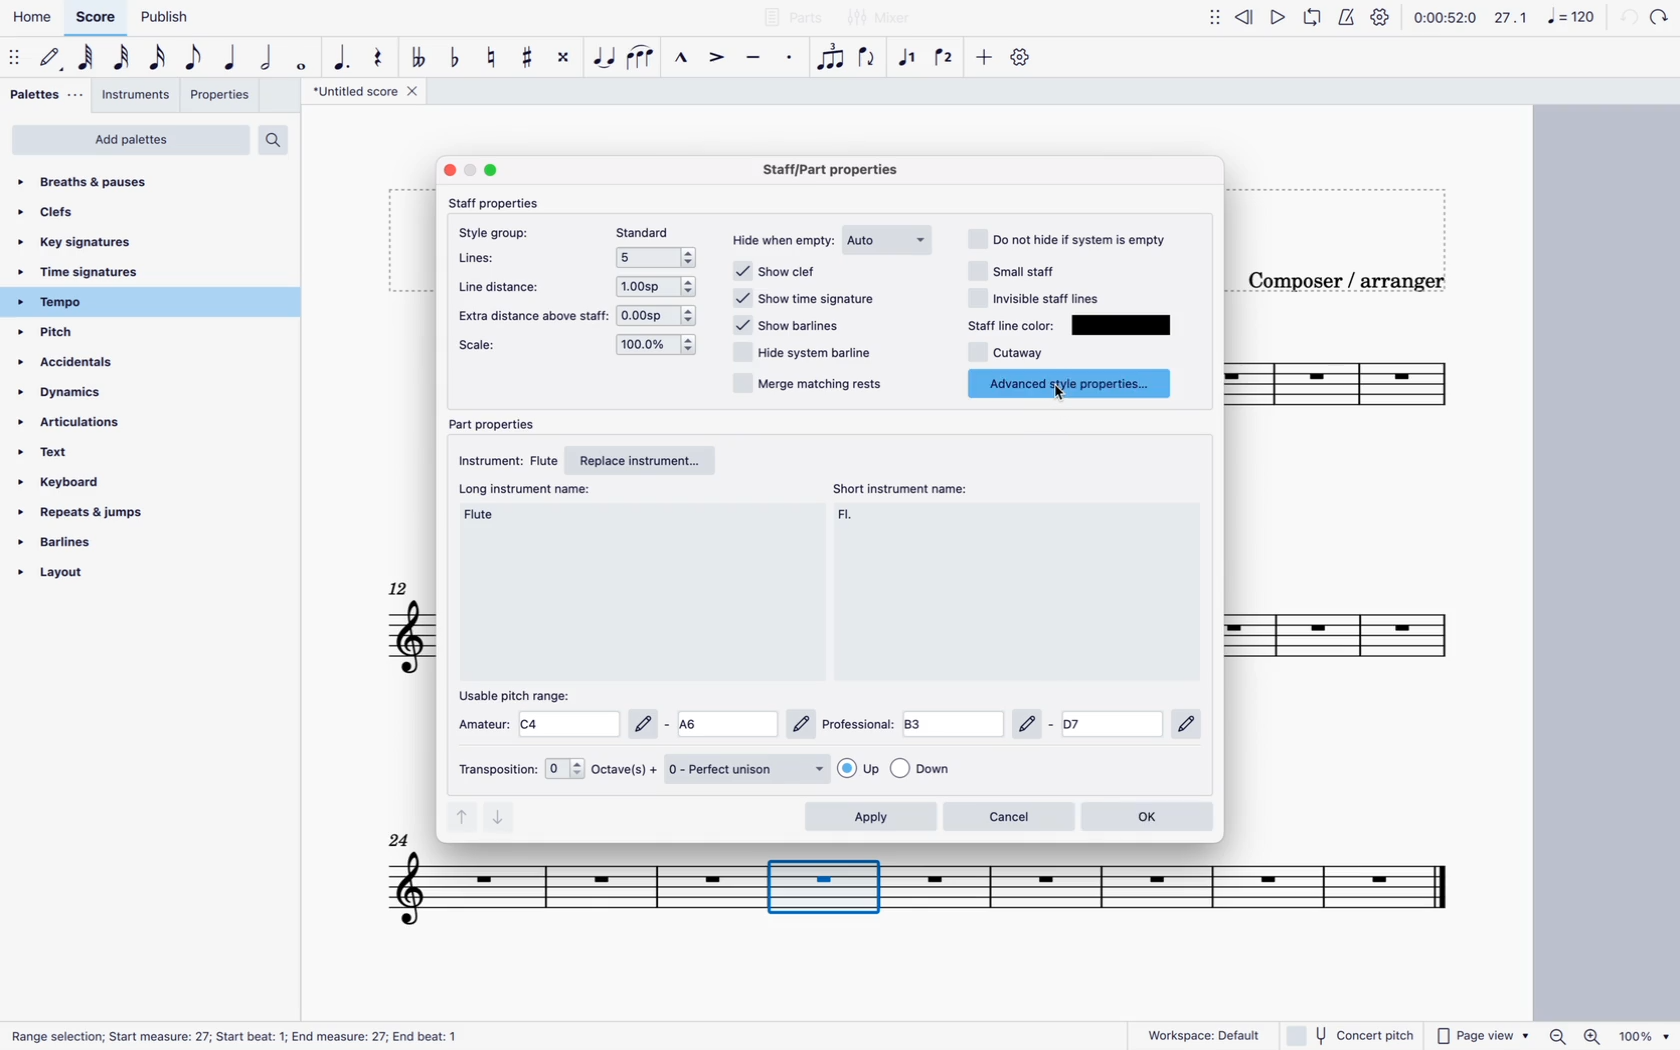 This screenshot has width=1680, height=1050. I want to click on toggle flat, so click(458, 57).